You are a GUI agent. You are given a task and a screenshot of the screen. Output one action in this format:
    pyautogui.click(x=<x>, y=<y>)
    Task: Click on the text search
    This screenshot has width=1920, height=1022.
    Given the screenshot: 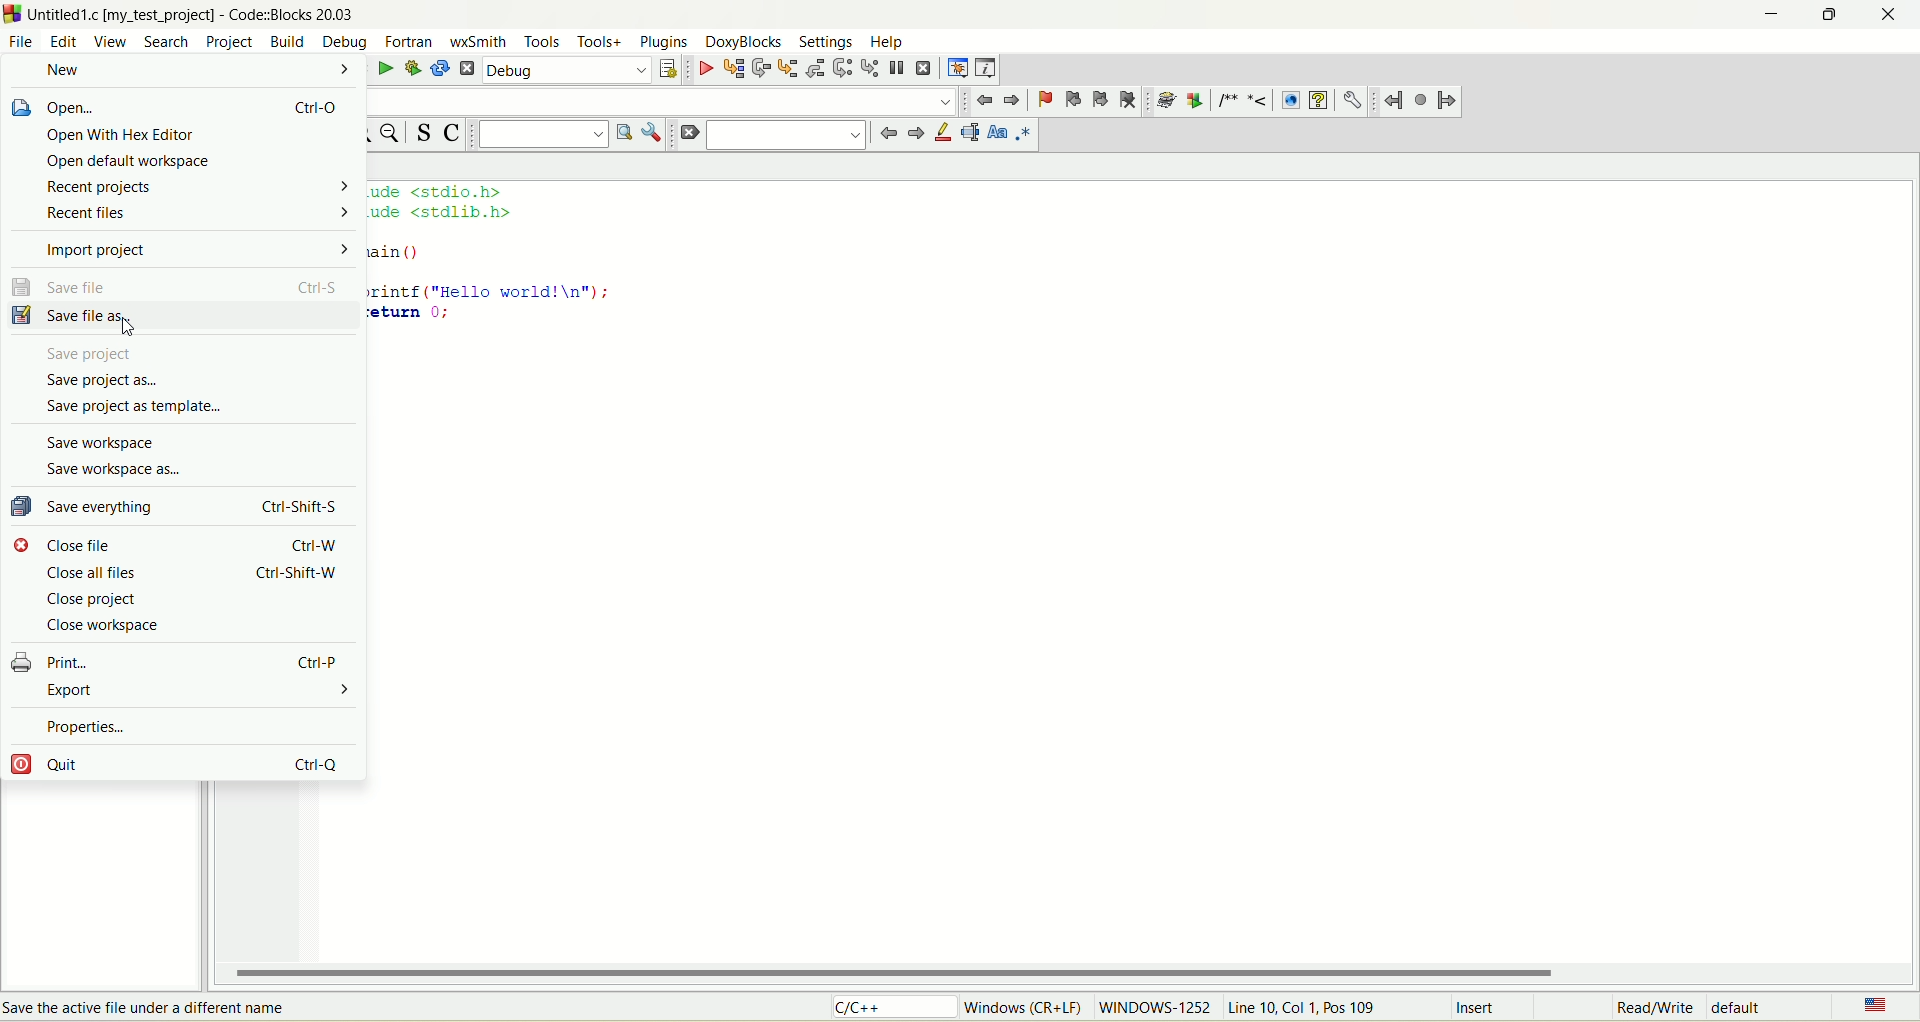 What is the action you would take?
    pyautogui.click(x=542, y=134)
    